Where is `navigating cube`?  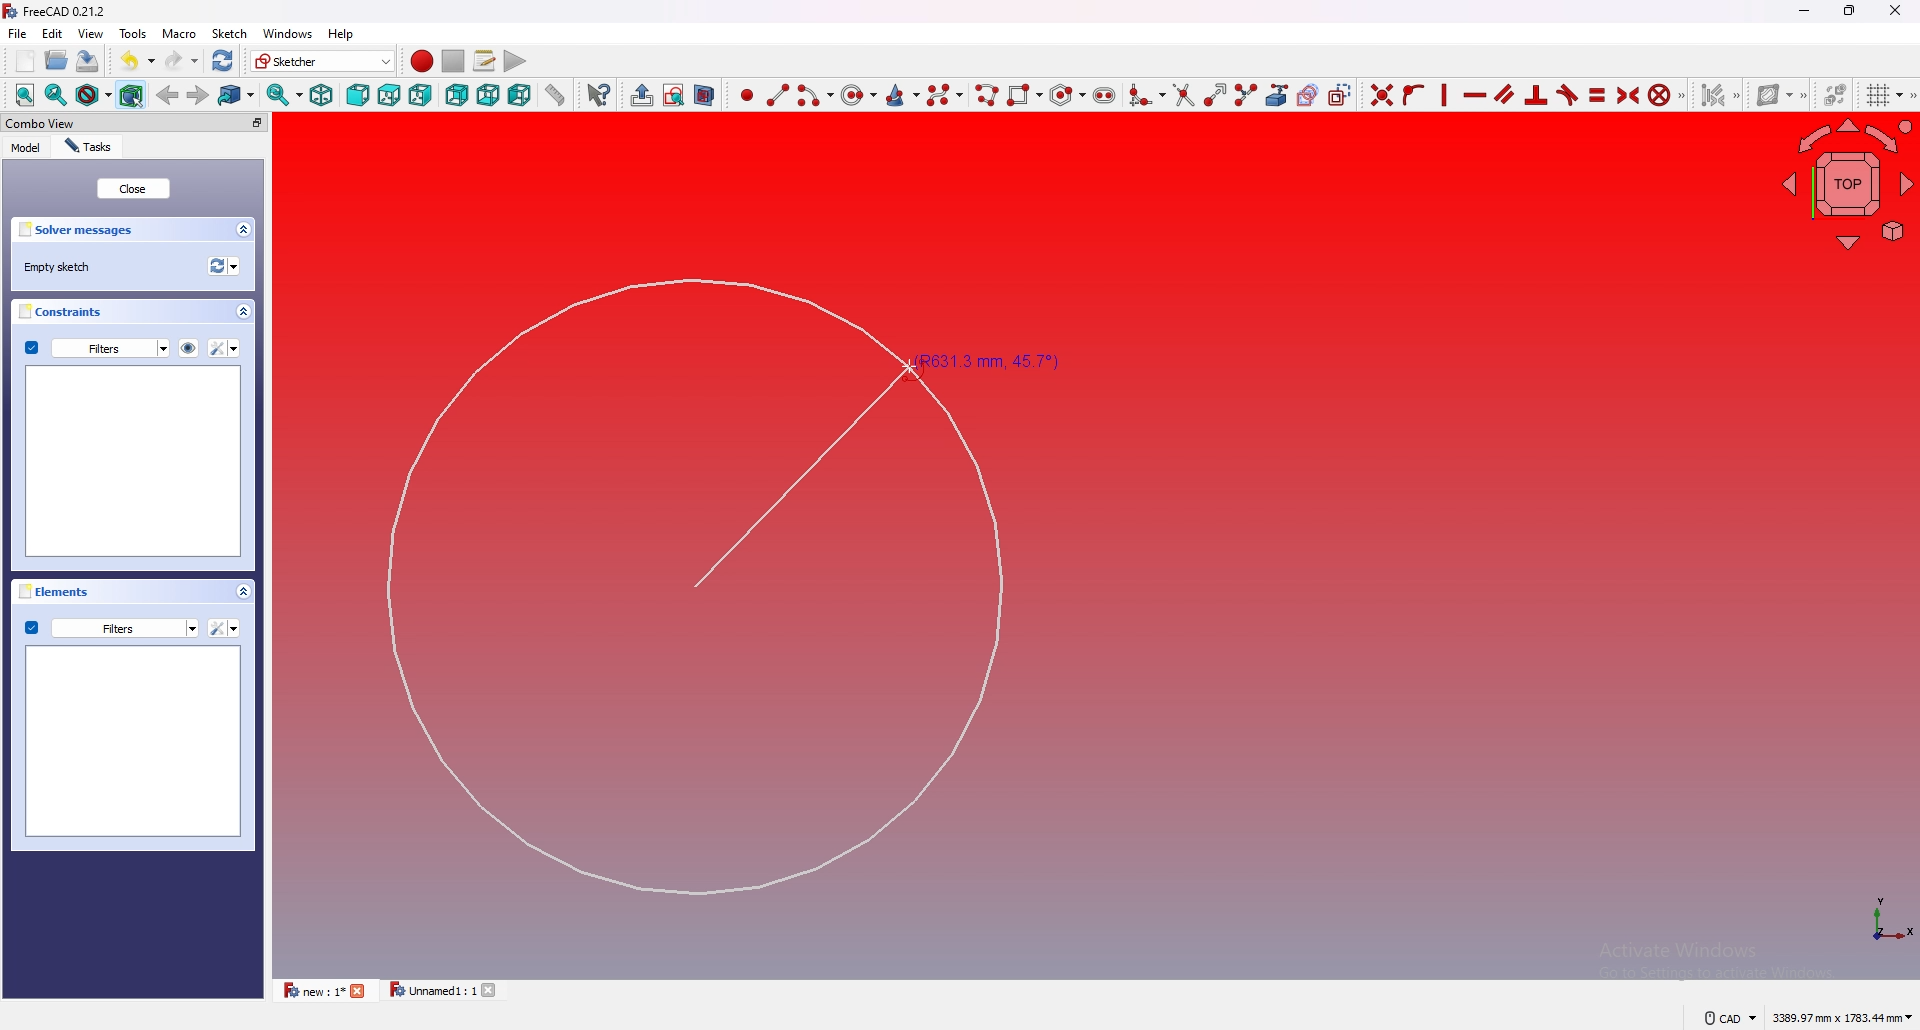 navigating cube is located at coordinates (1847, 182).